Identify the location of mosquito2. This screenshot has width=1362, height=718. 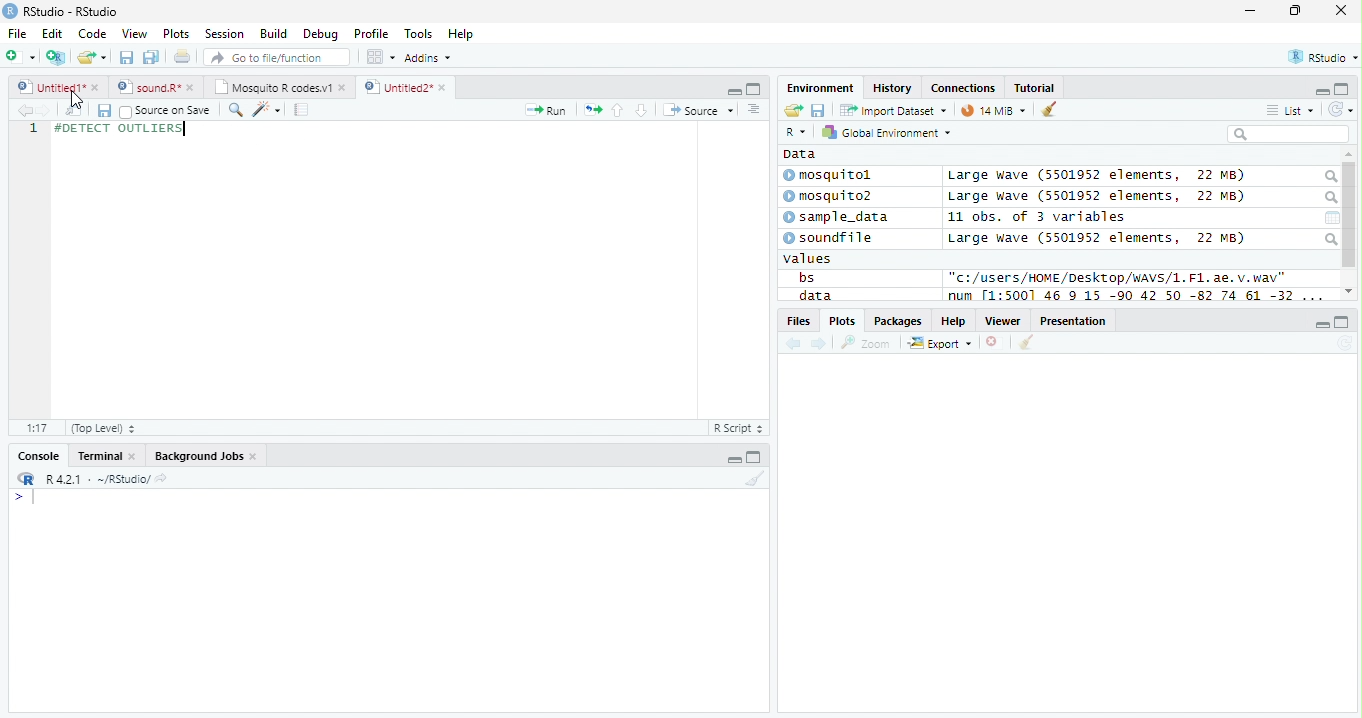
(832, 196).